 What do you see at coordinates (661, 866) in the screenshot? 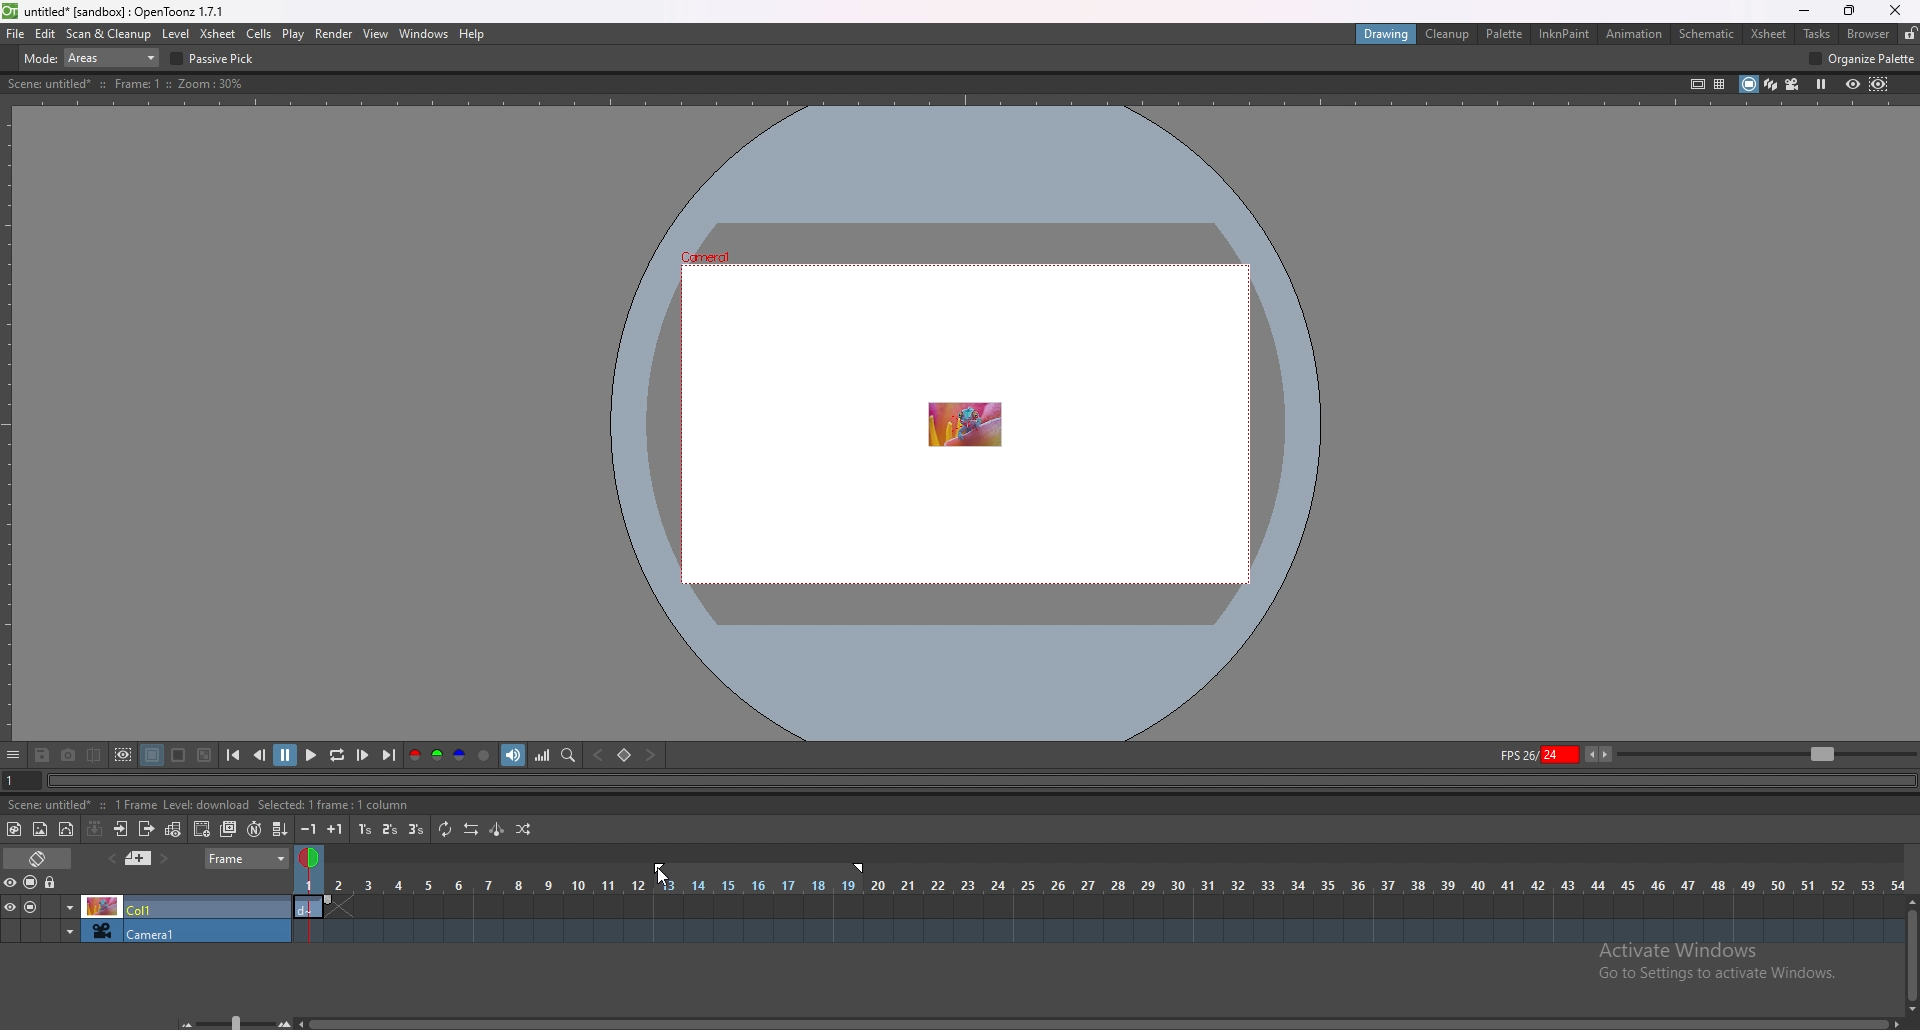
I see `start frame` at bounding box center [661, 866].